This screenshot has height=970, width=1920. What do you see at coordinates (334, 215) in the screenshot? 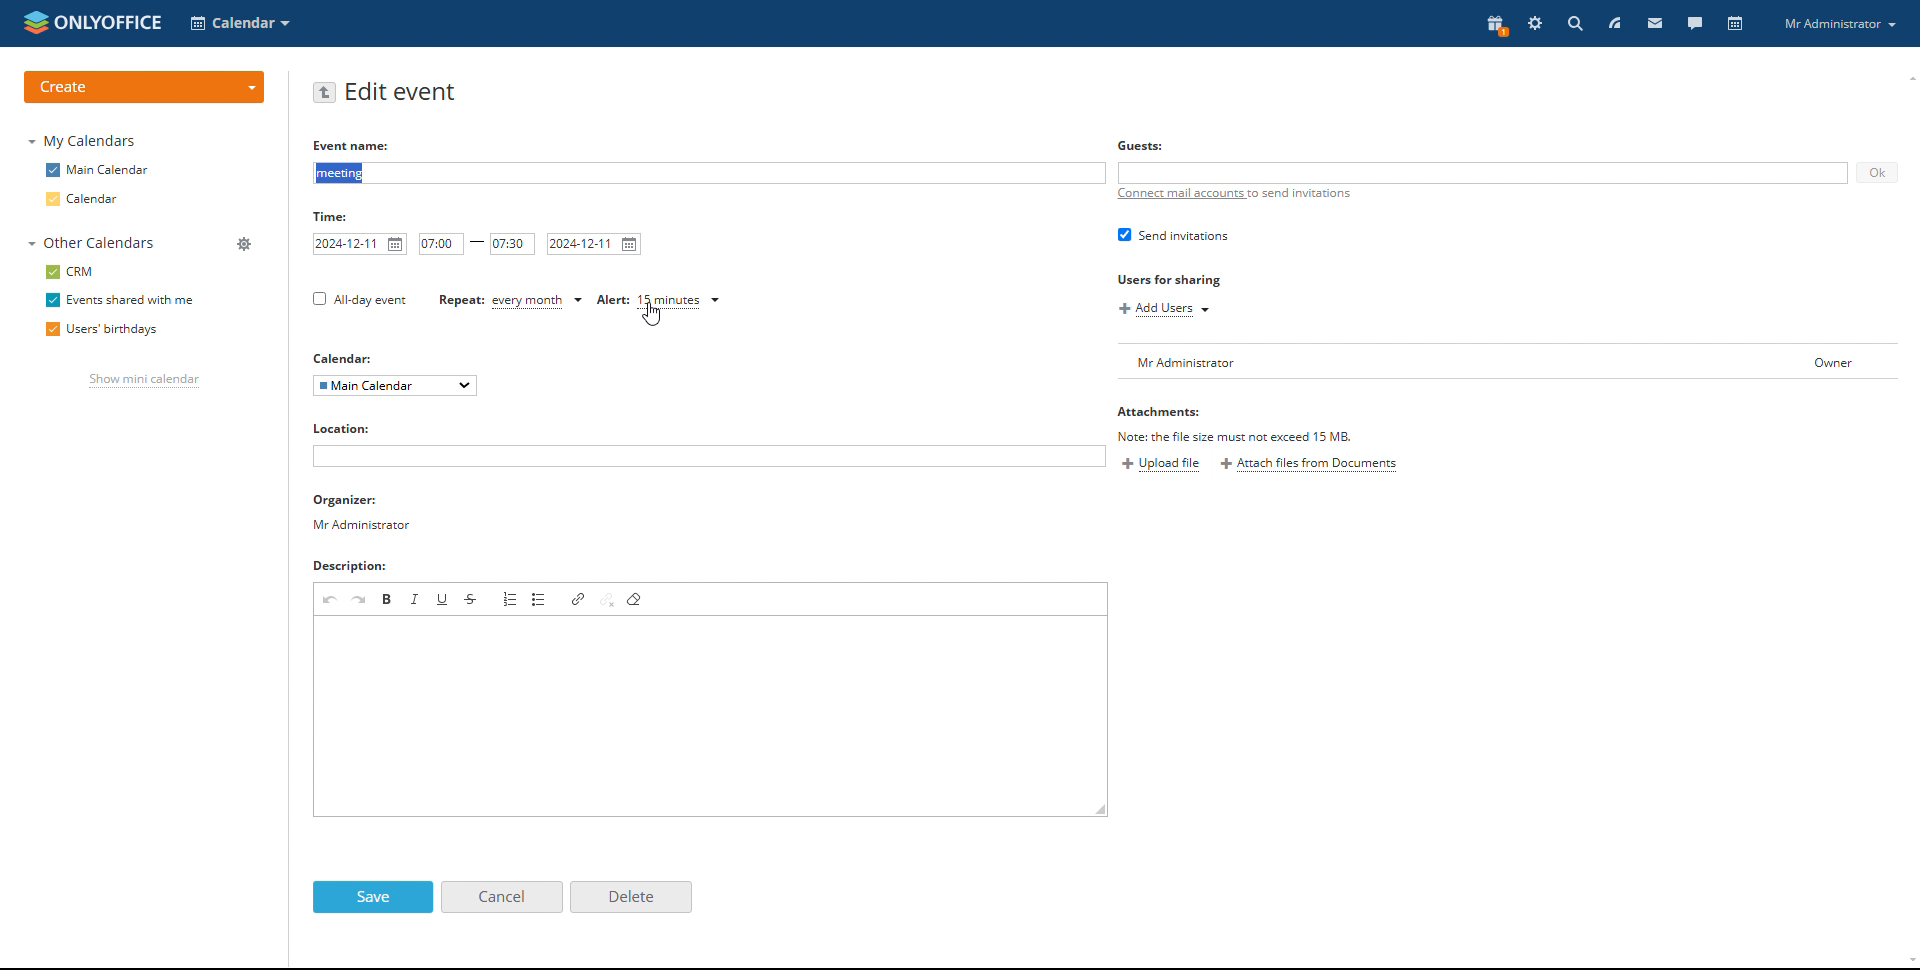
I see `Time:` at bounding box center [334, 215].